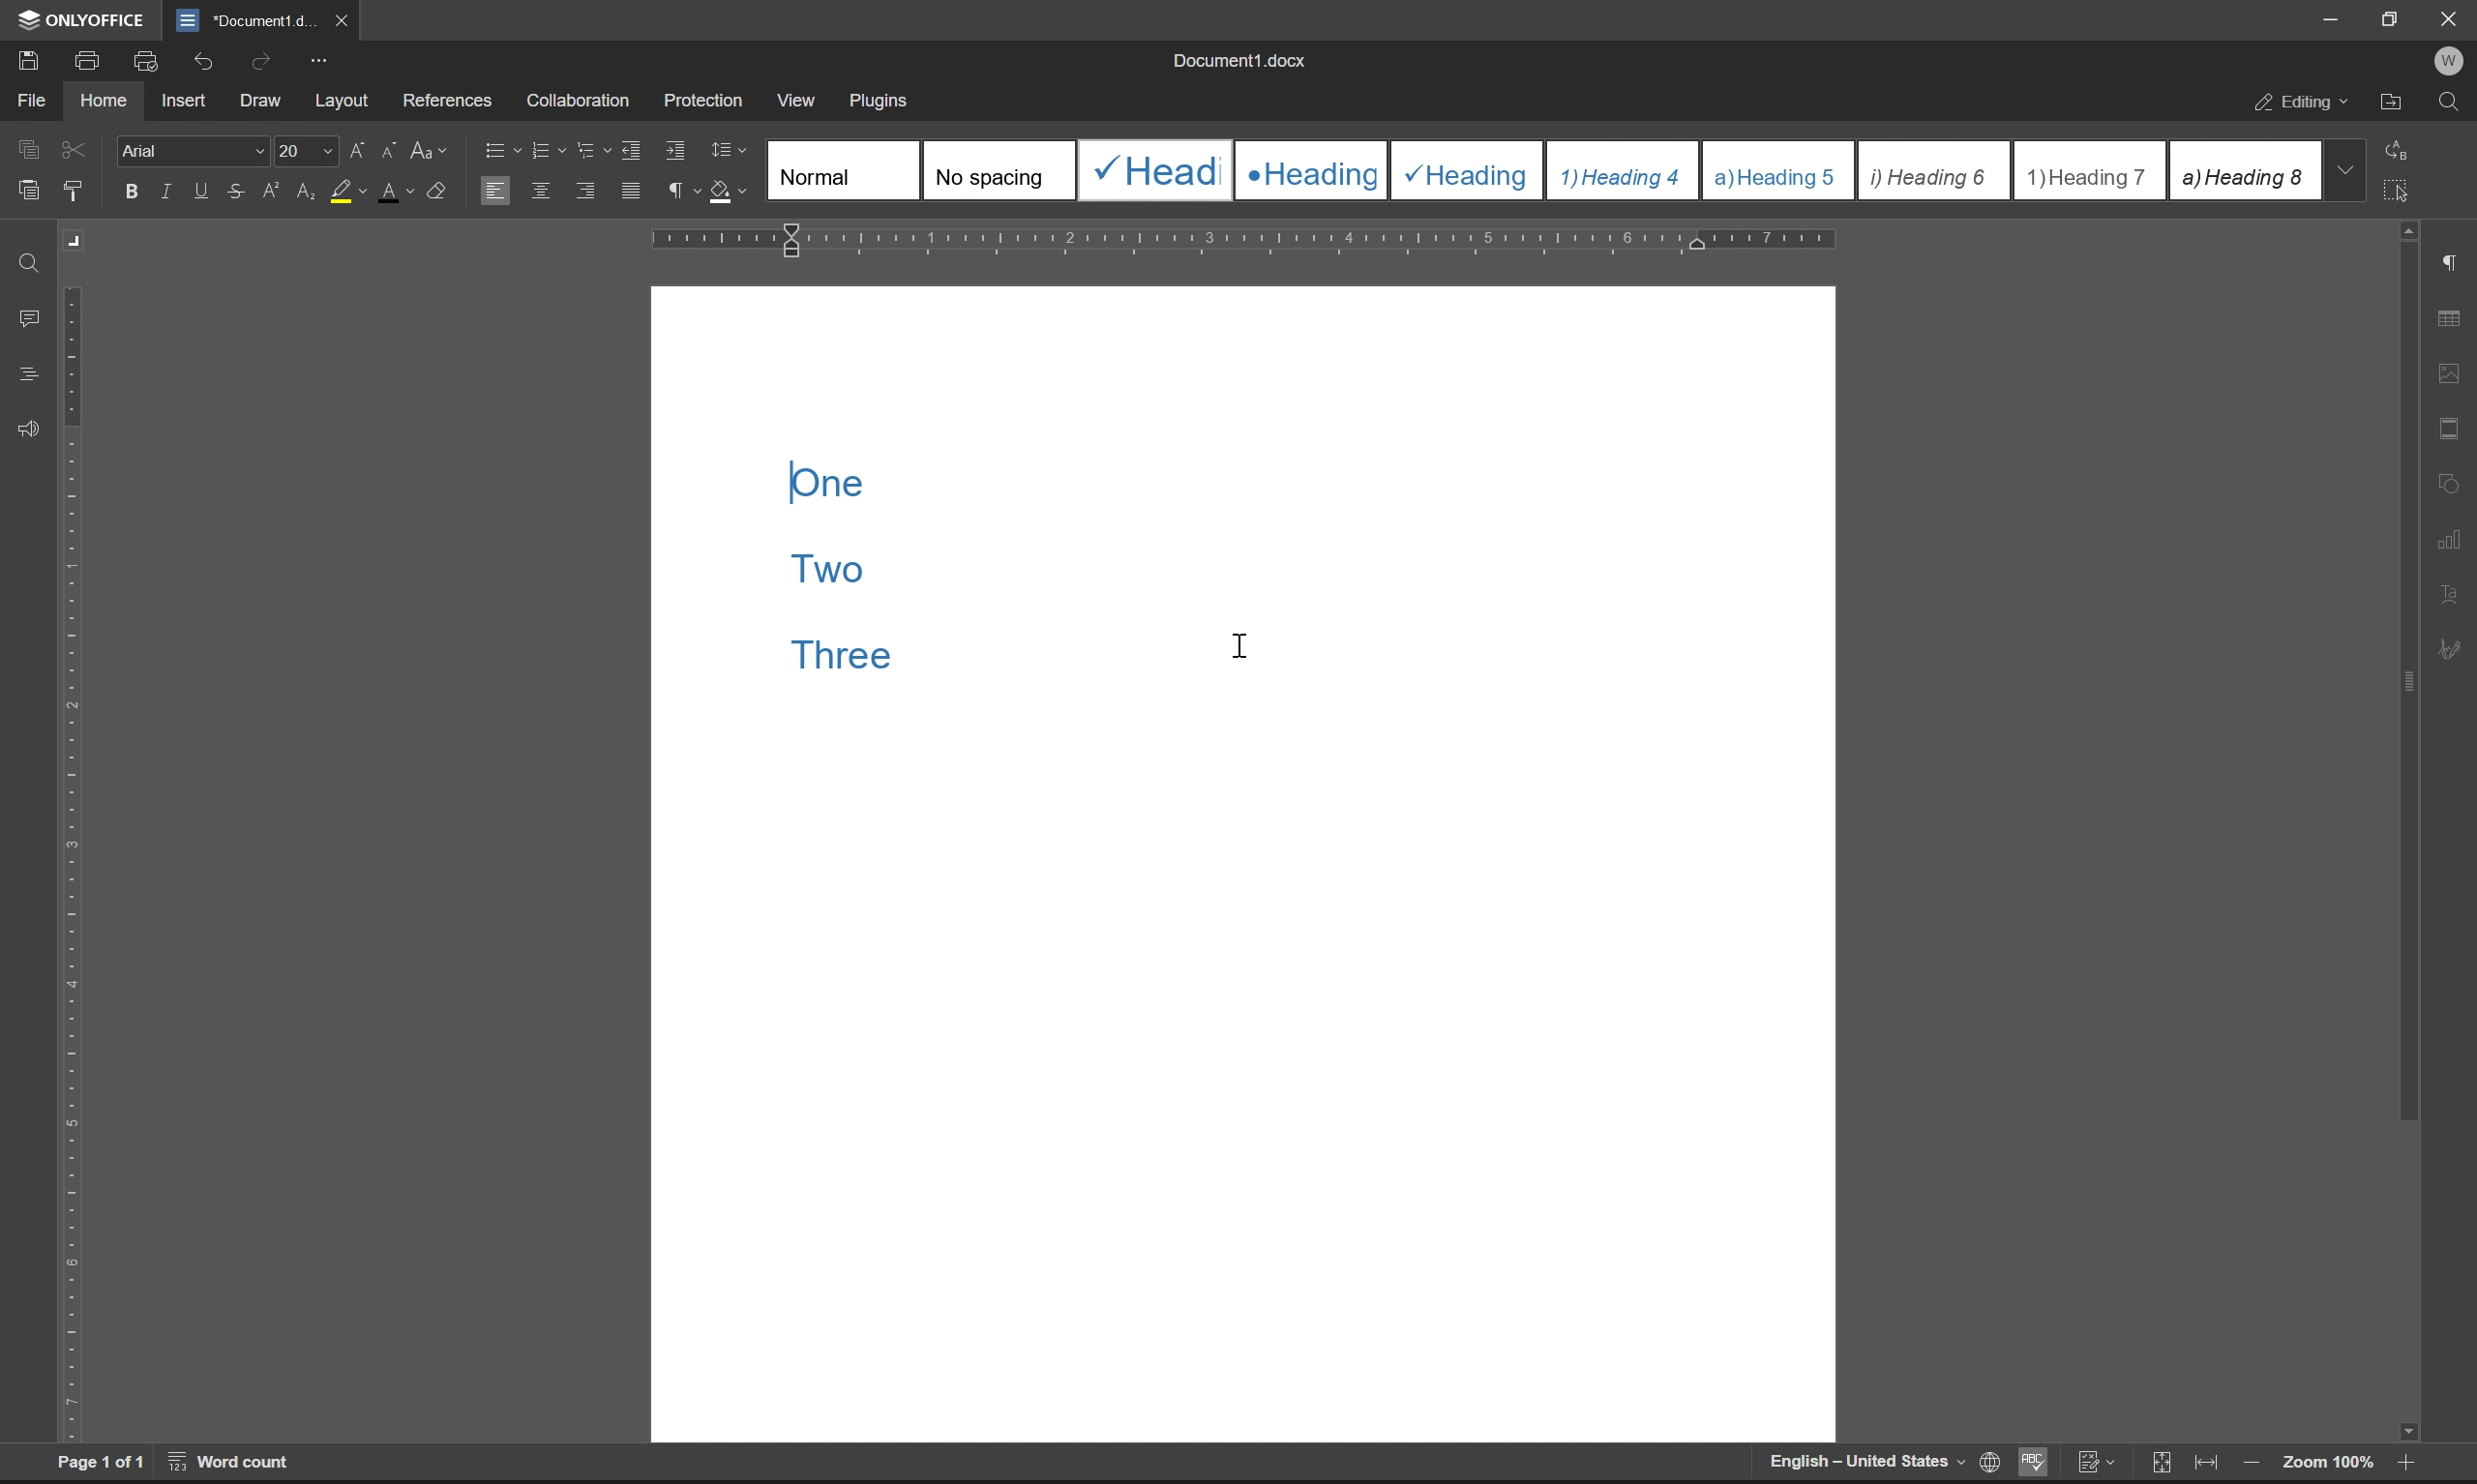 The height and width of the screenshot is (1484, 2477). What do you see at coordinates (76, 149) in the screenshot?
I see `cut` at bounding box center [76, 149].